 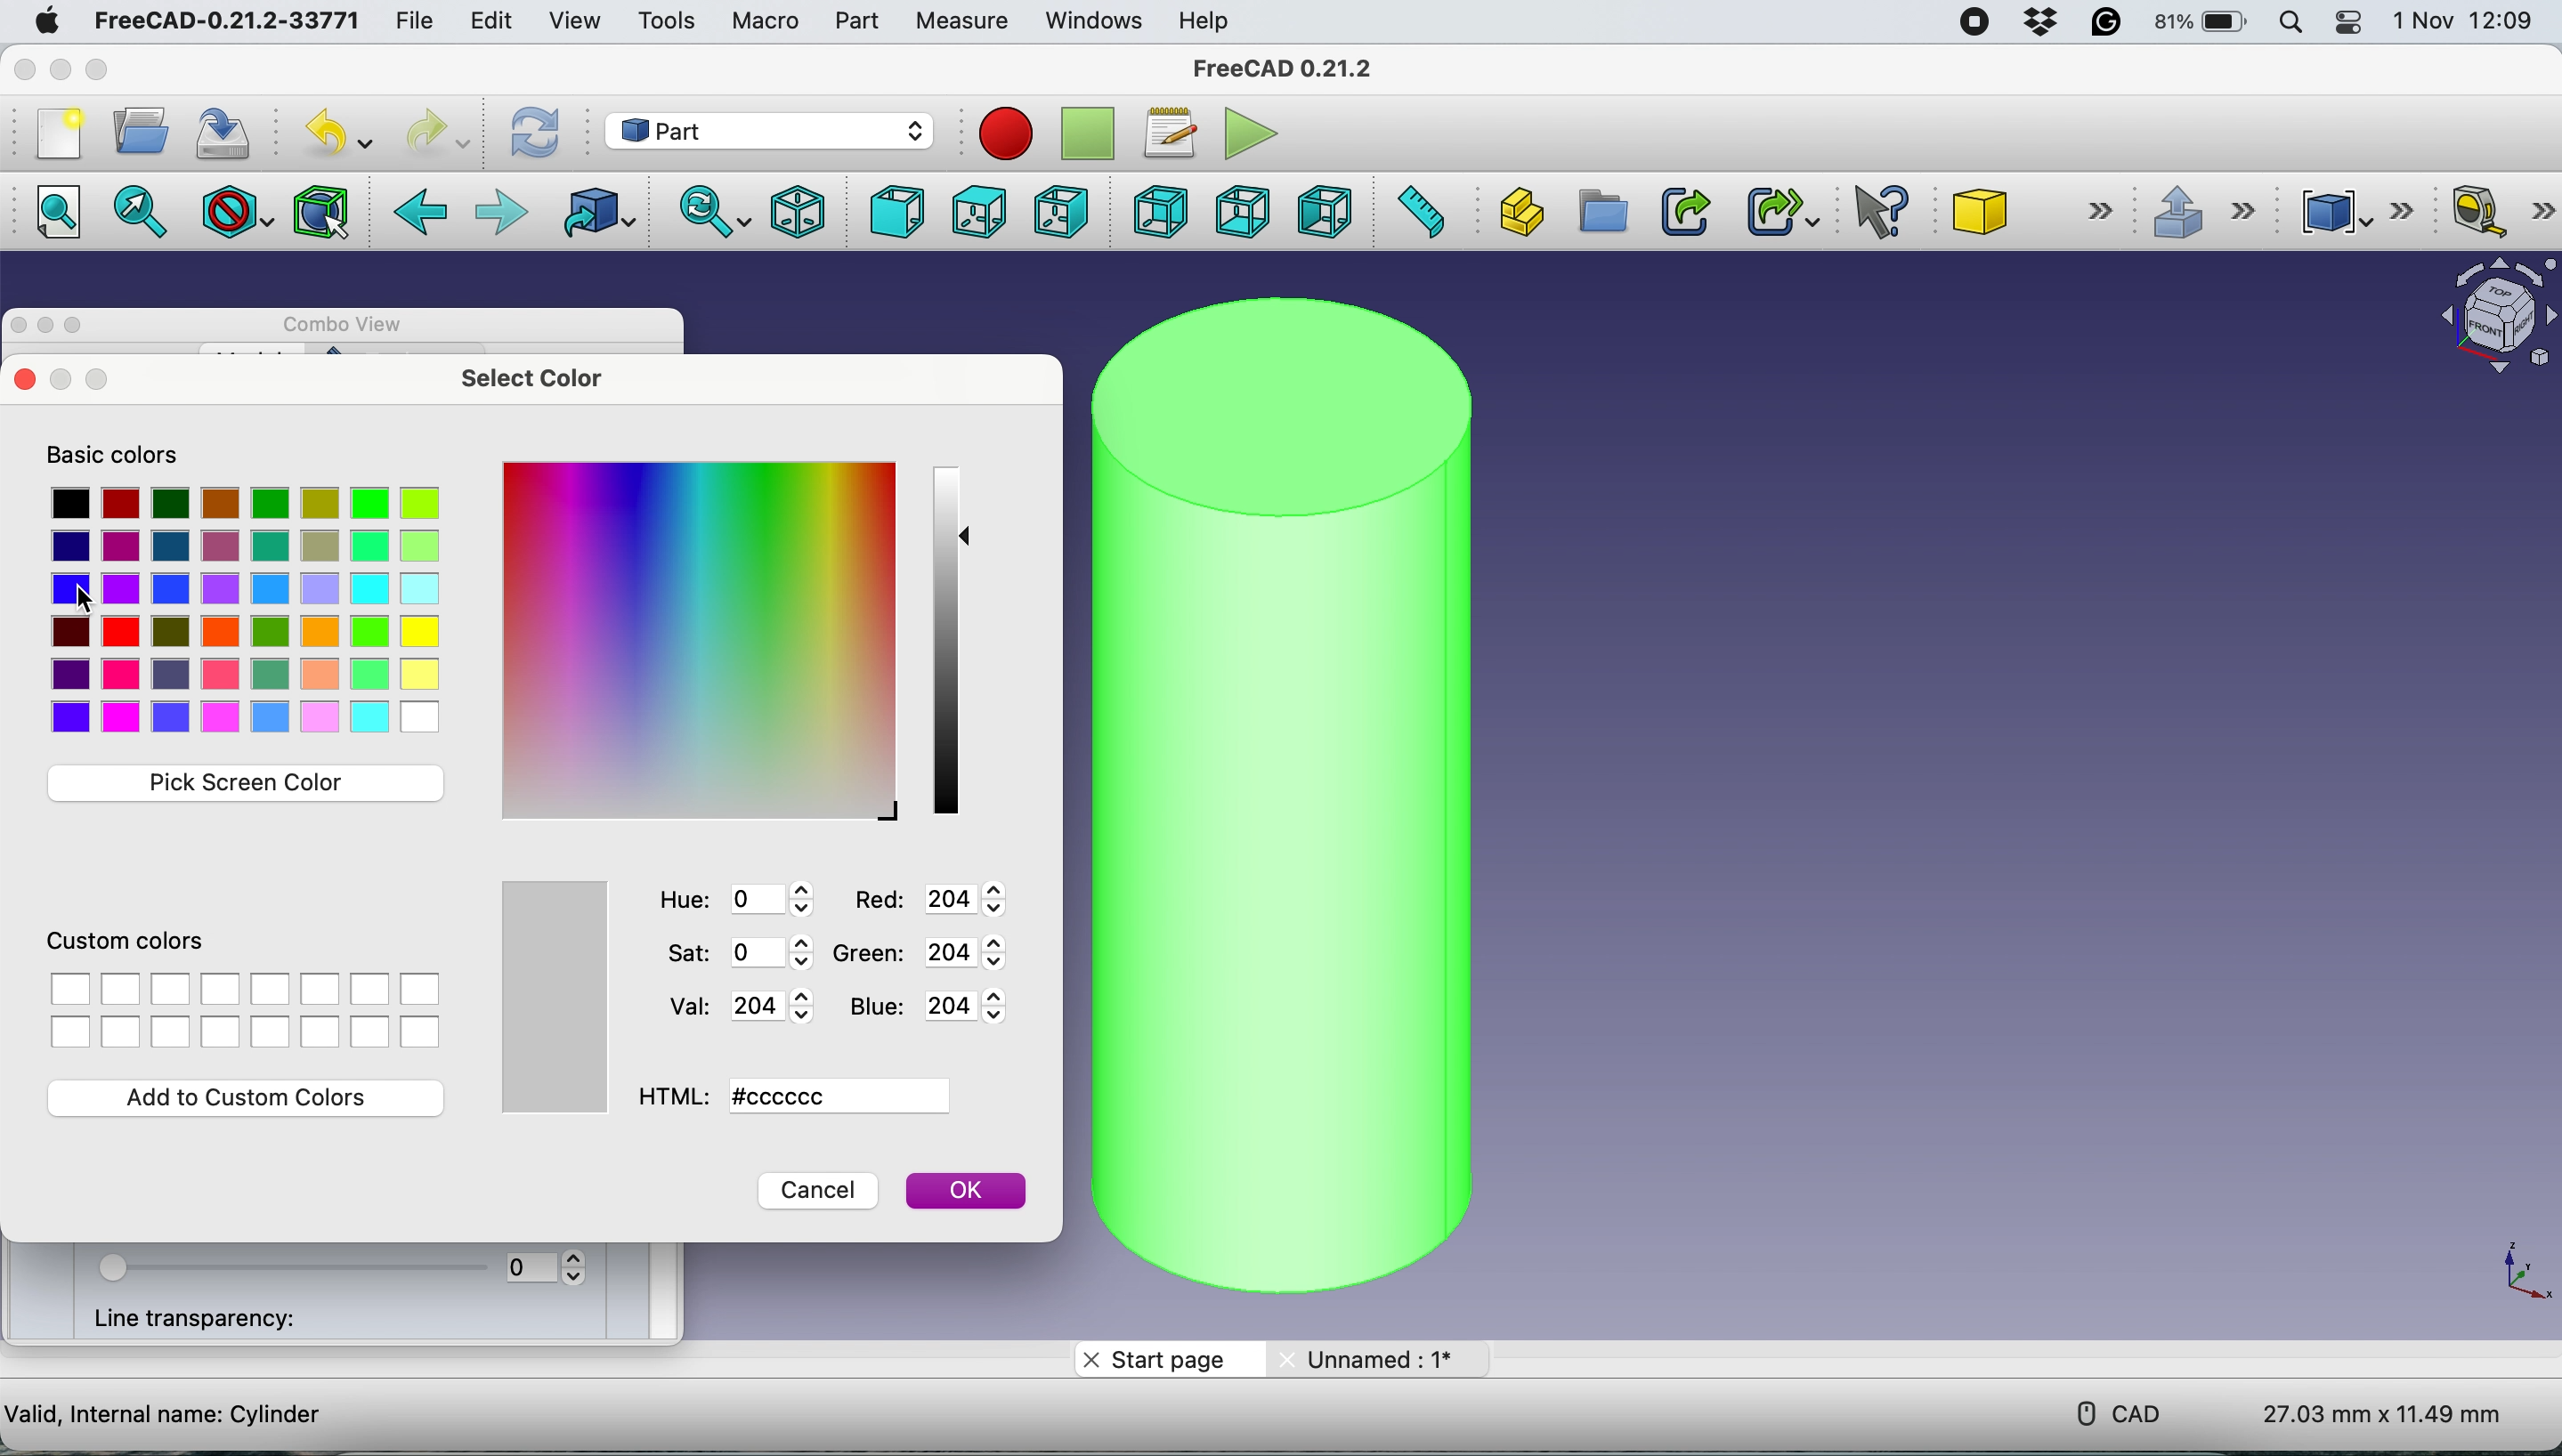 I want to click on custom color, so click(x=238, y=990).